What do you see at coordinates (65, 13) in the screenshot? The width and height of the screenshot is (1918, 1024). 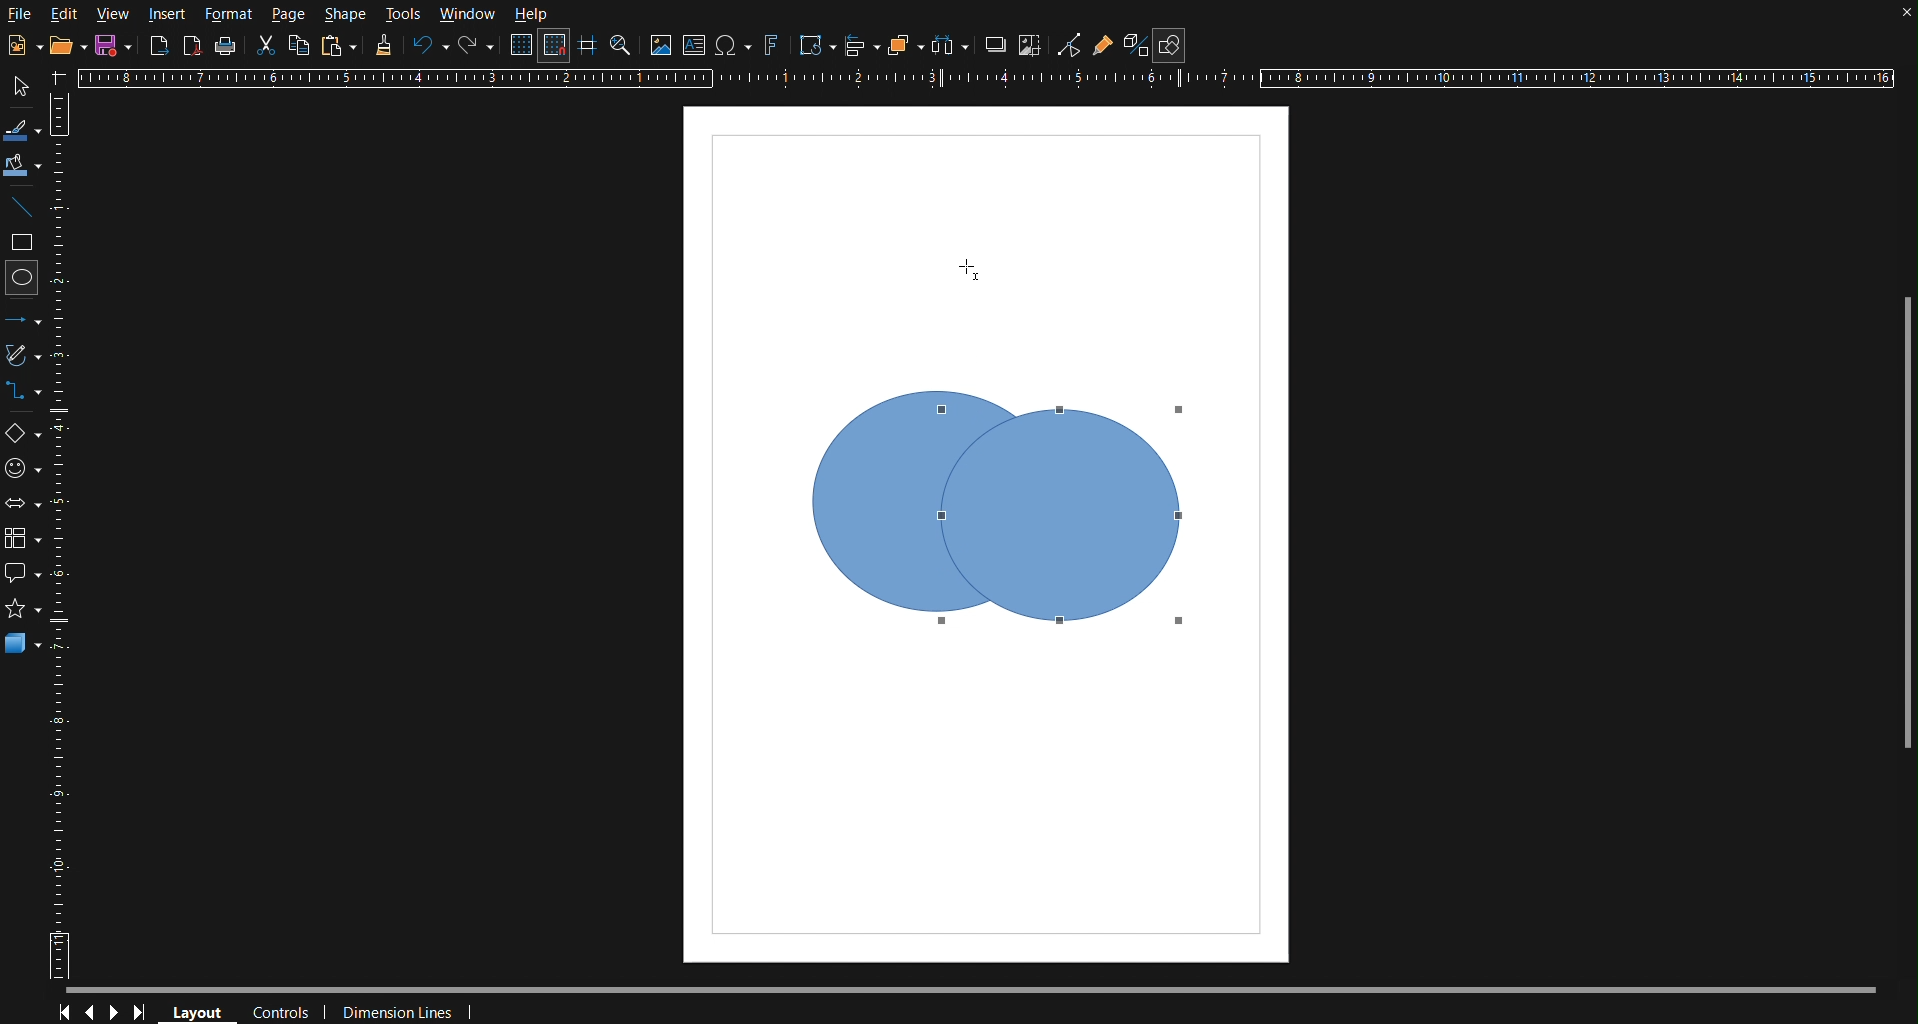 I see `Edit` at bounding box center [65, 13].